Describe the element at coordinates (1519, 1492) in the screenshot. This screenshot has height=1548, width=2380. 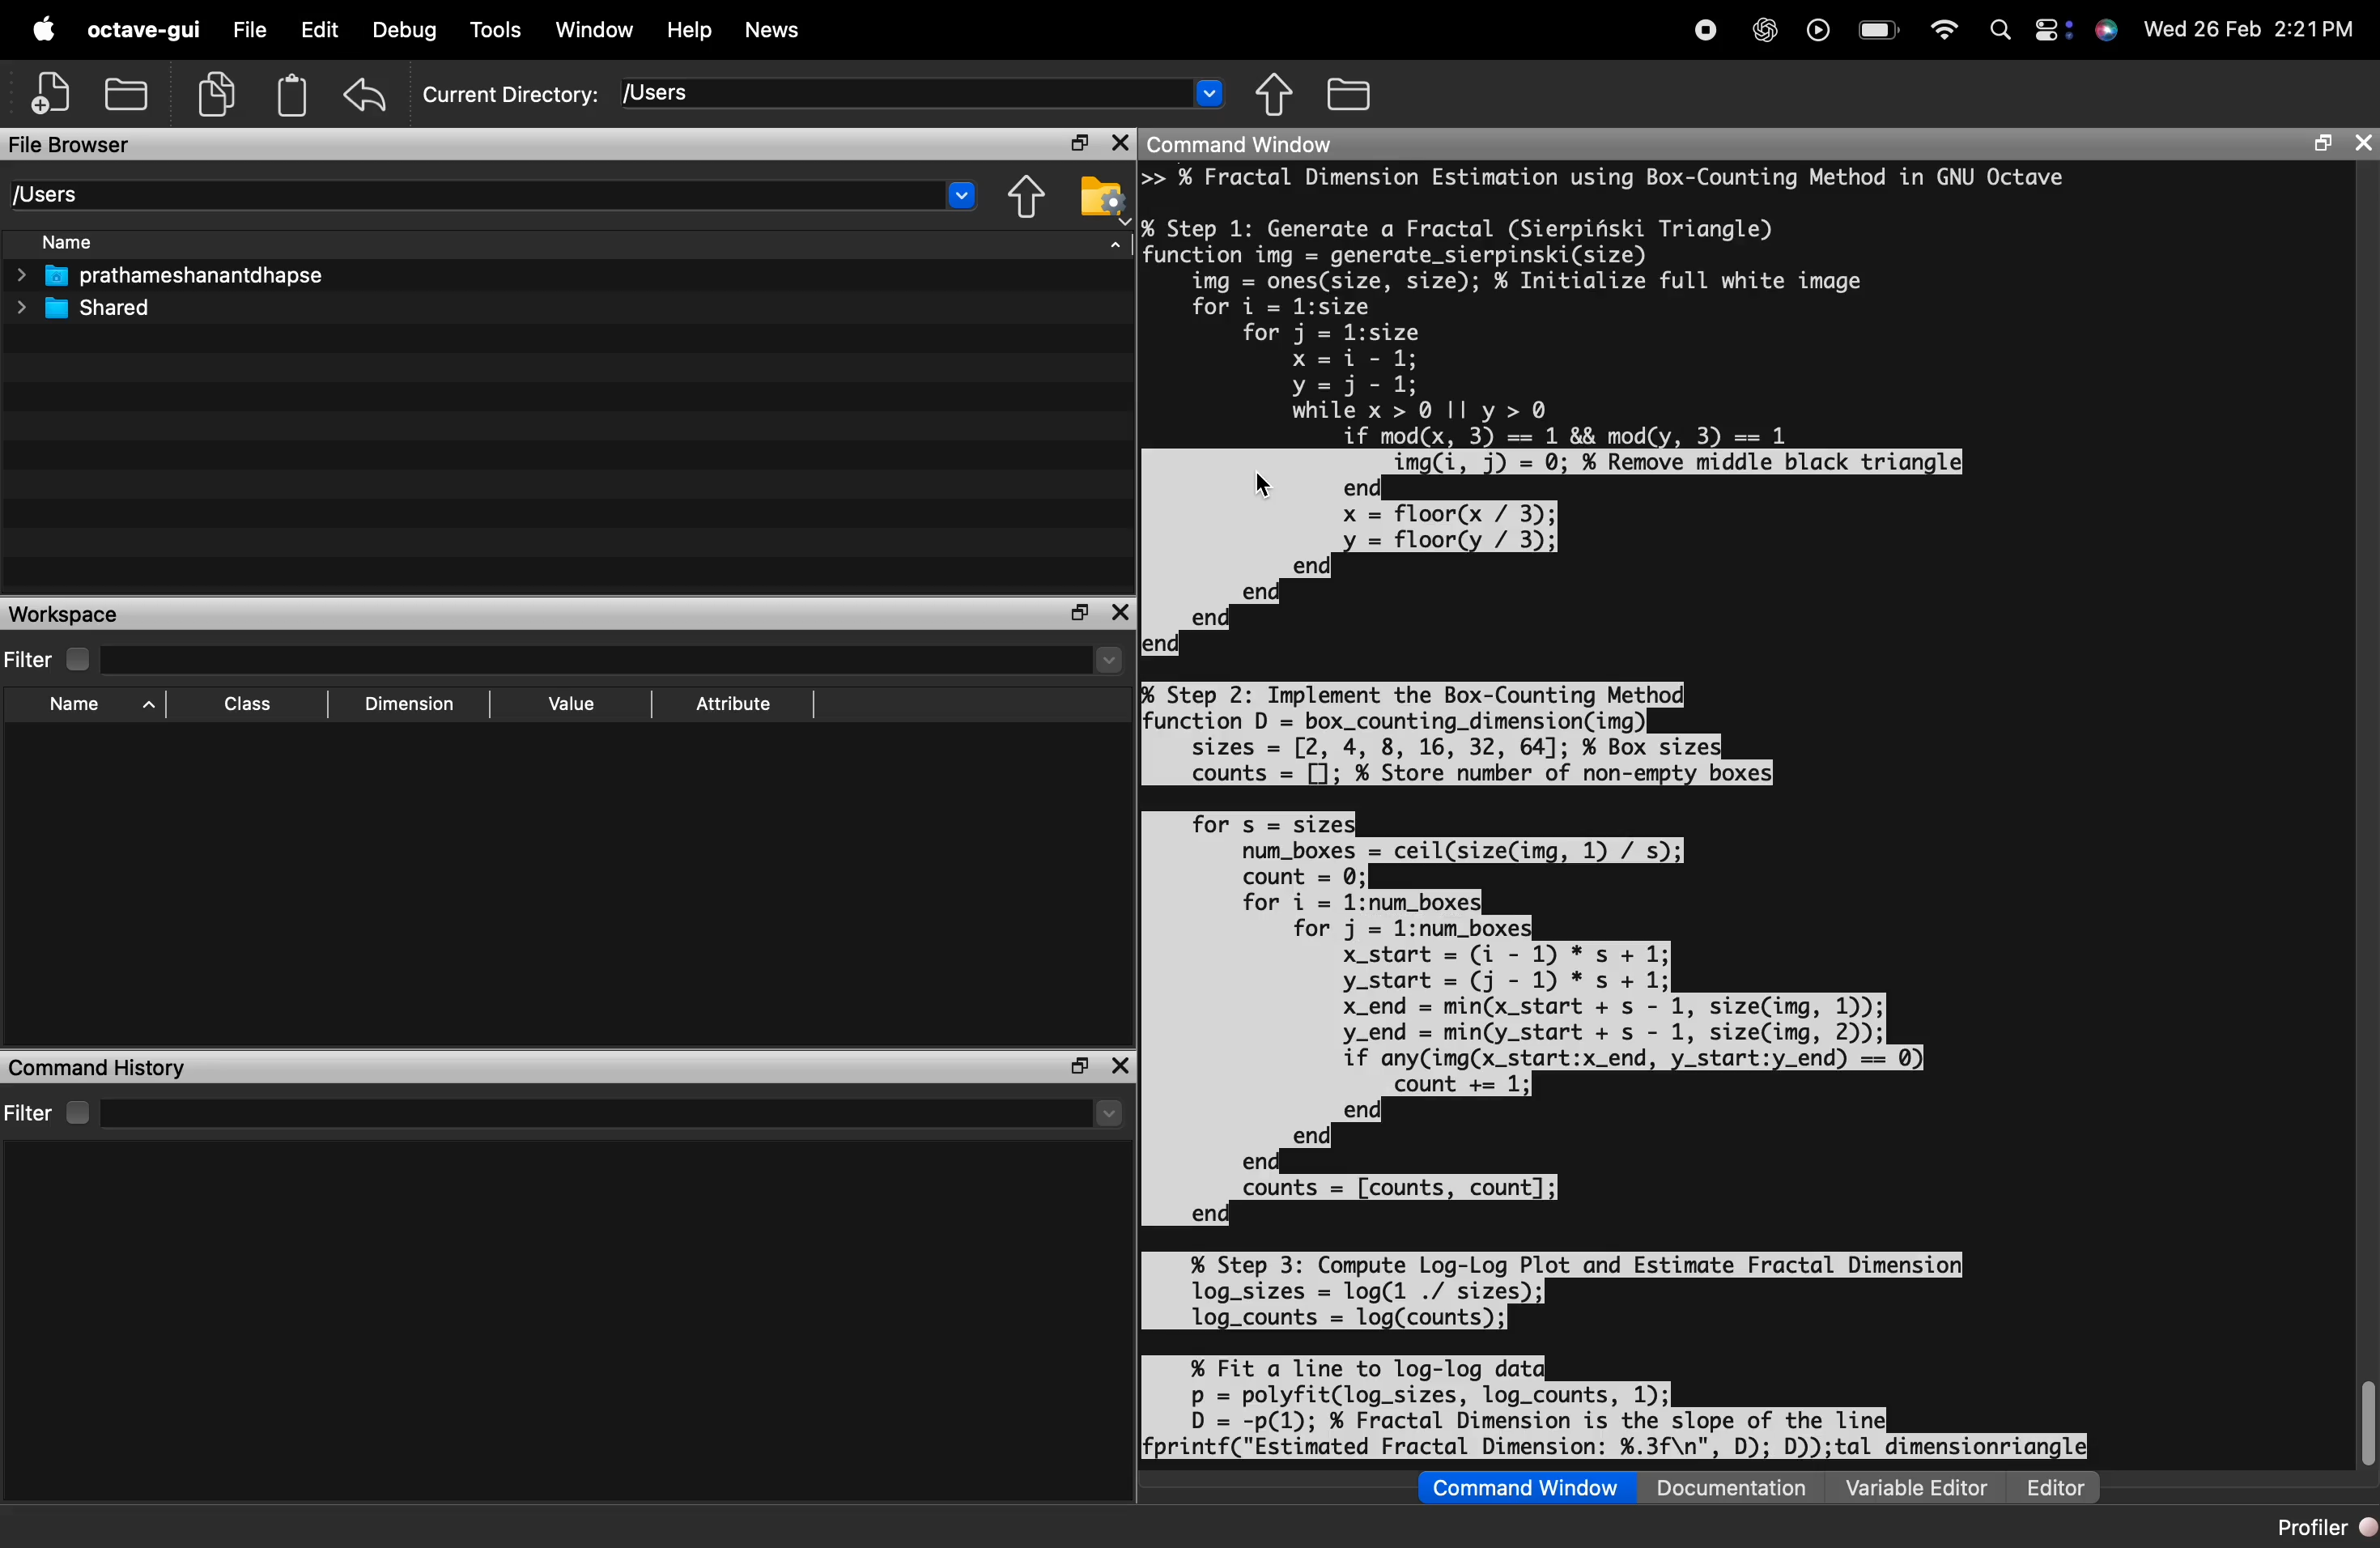
I see `Command Window` at that location.